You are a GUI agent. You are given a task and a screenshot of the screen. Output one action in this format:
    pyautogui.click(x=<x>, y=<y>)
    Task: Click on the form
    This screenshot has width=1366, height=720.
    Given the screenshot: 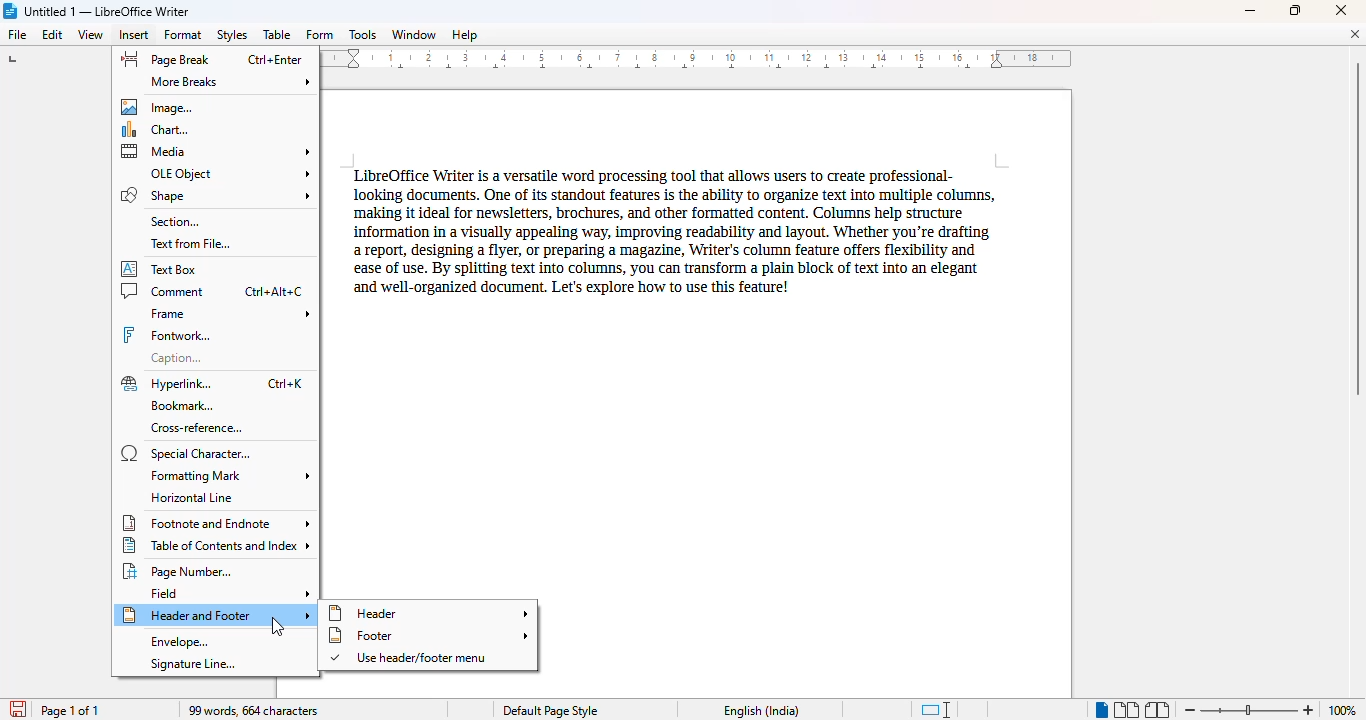 What is the action you would take?
    pyautogui.click(x=319, y=35)
    